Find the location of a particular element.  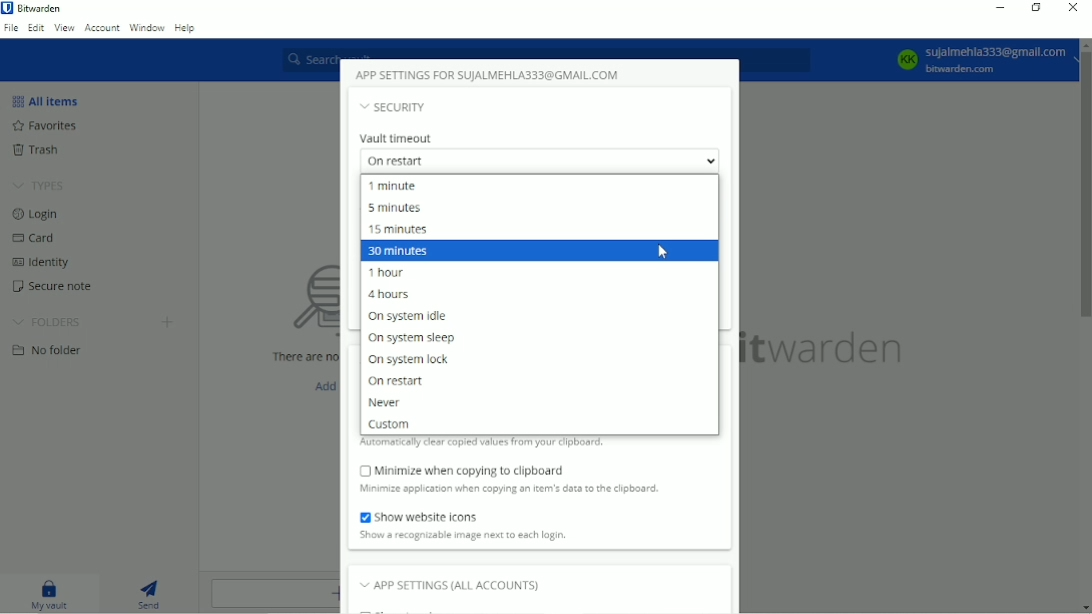

Never is located at coordinates (387, 403).